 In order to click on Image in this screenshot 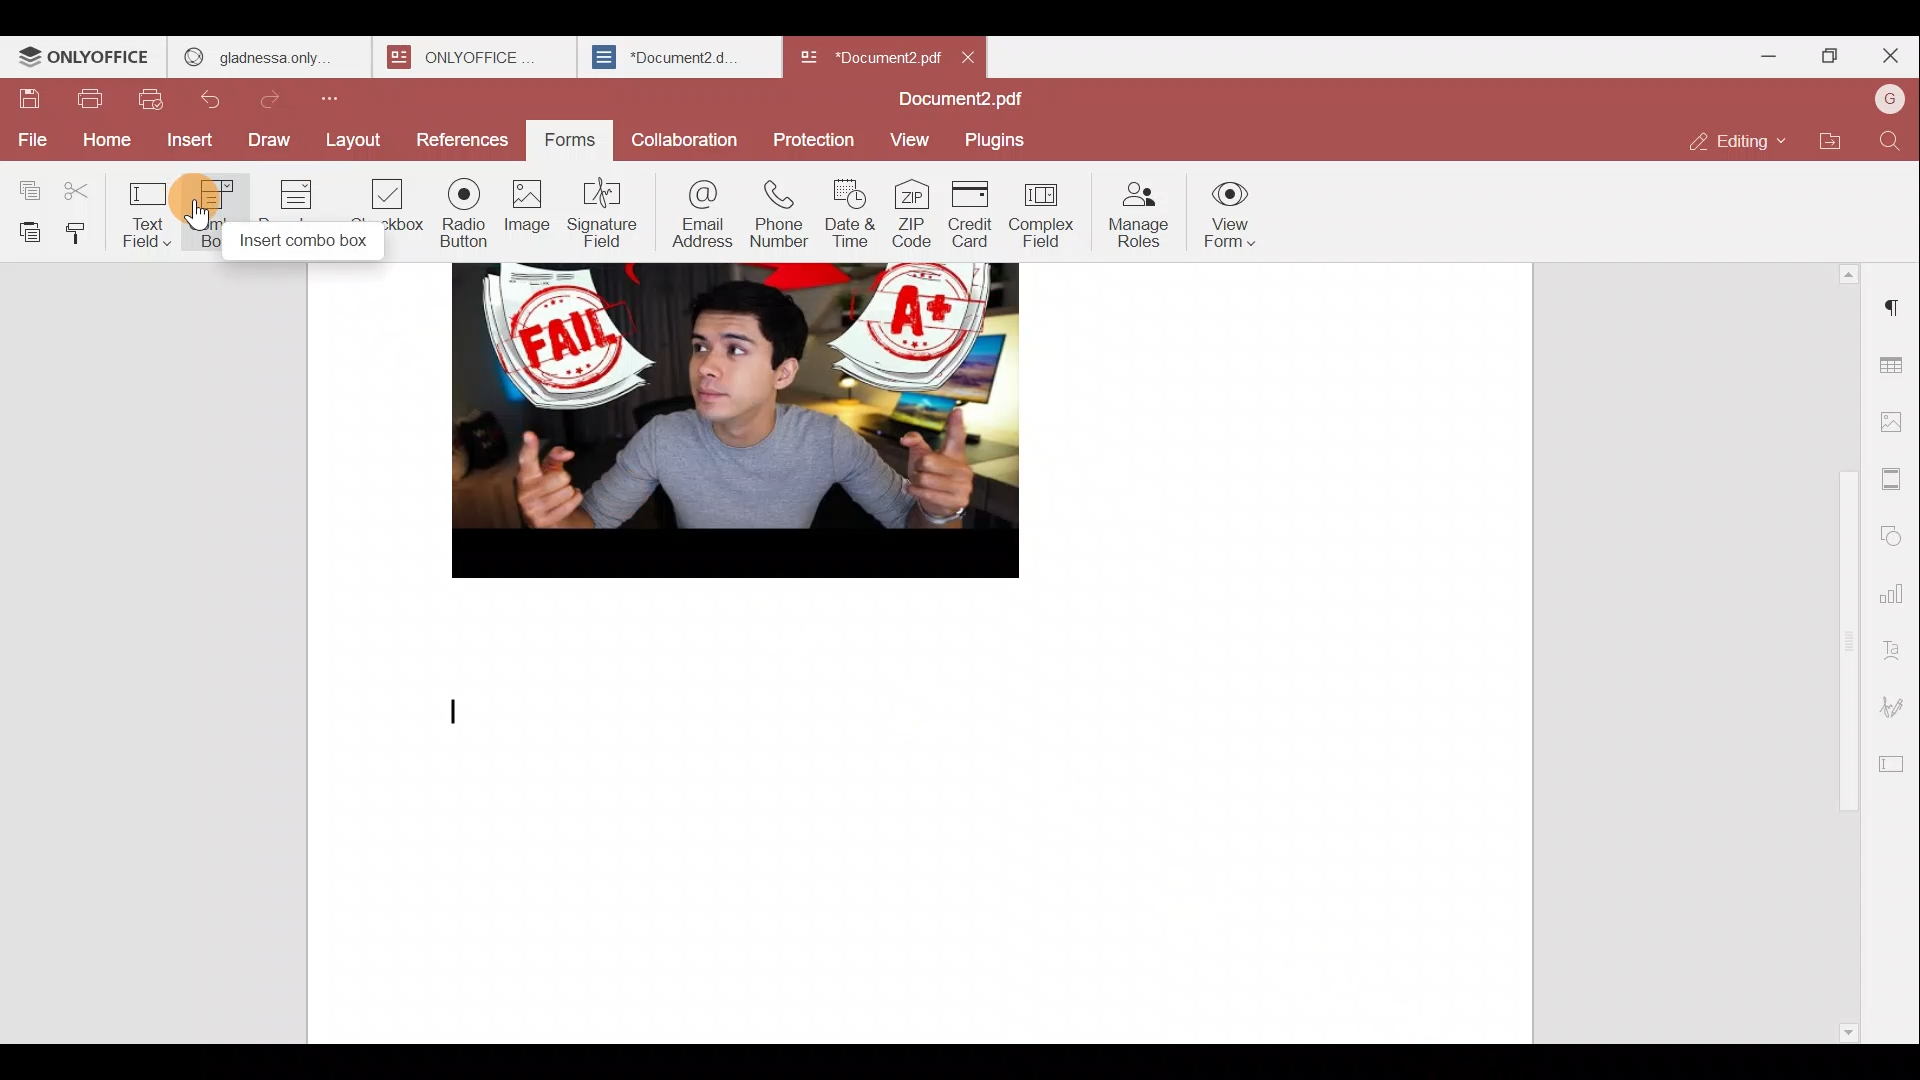, I will do `click(528, 210)`.